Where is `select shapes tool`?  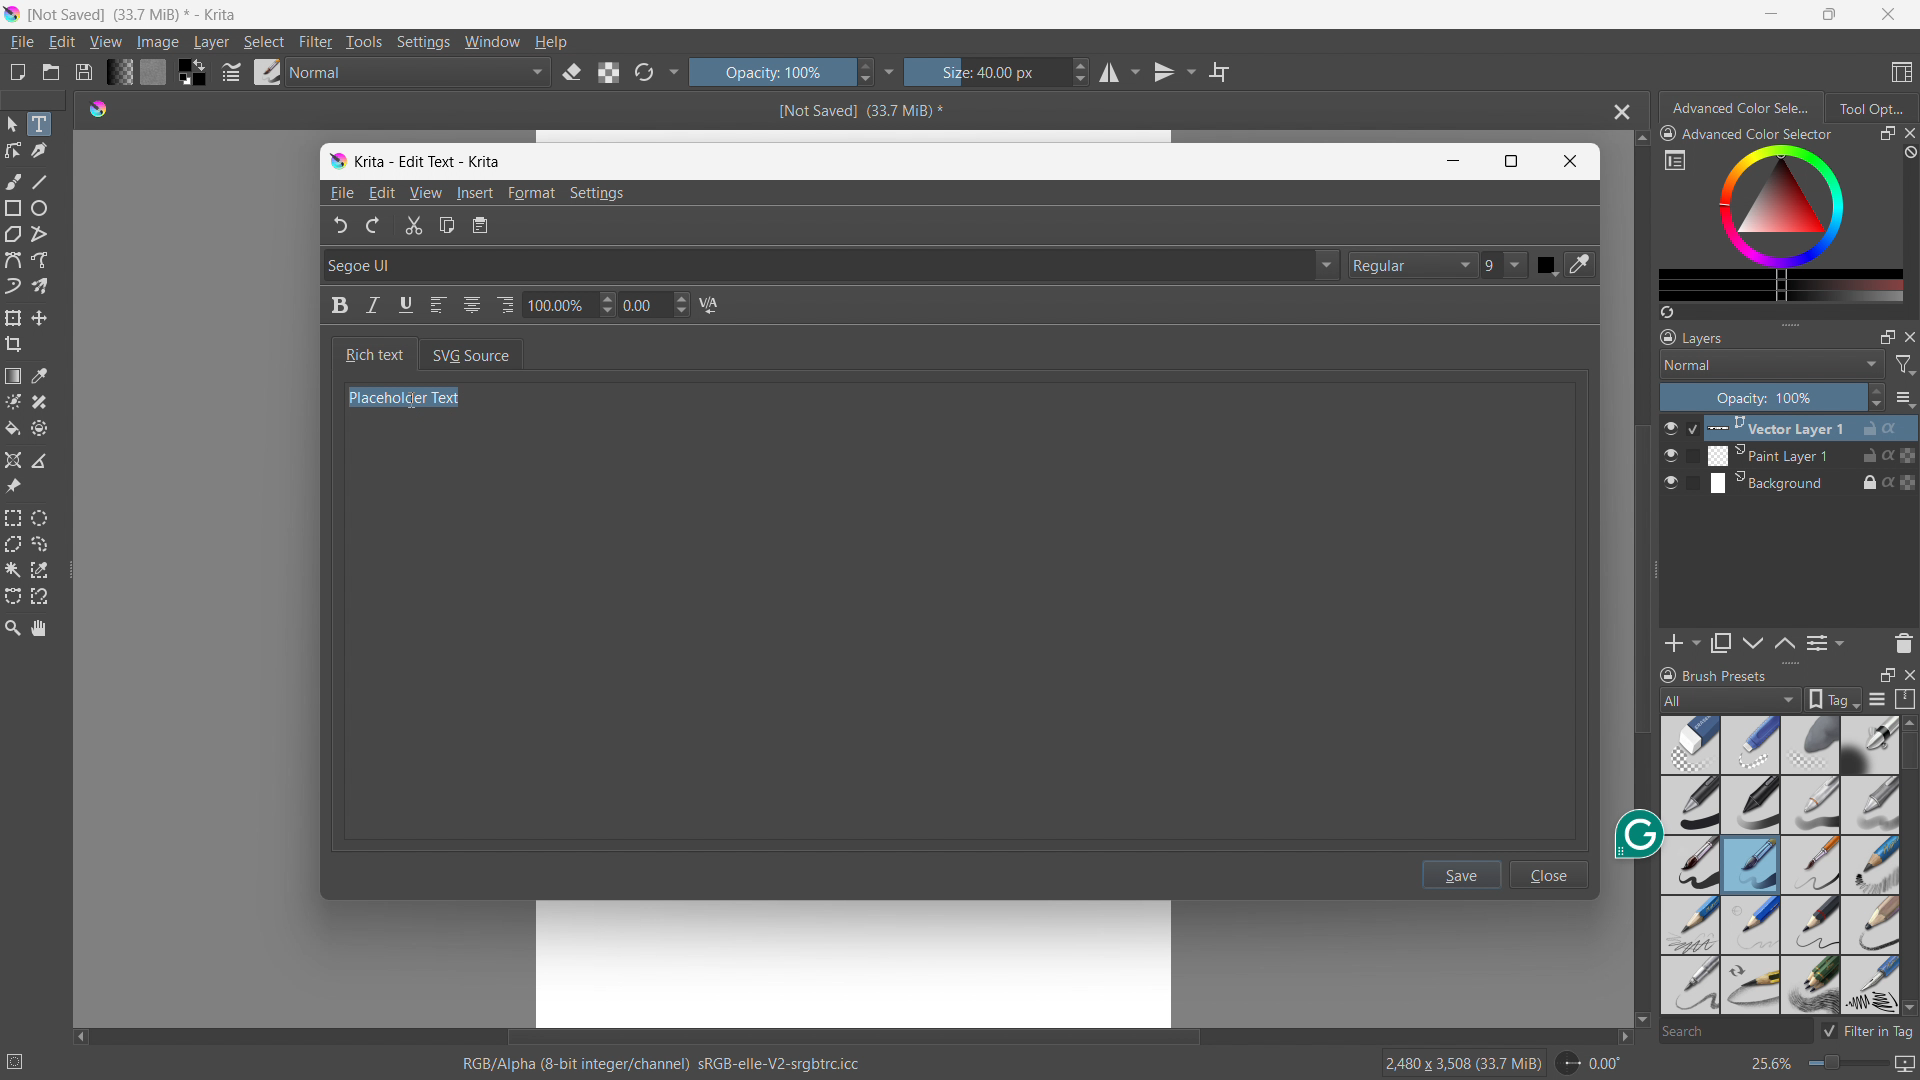 select shapes tool is located at coordinates (11, 124).